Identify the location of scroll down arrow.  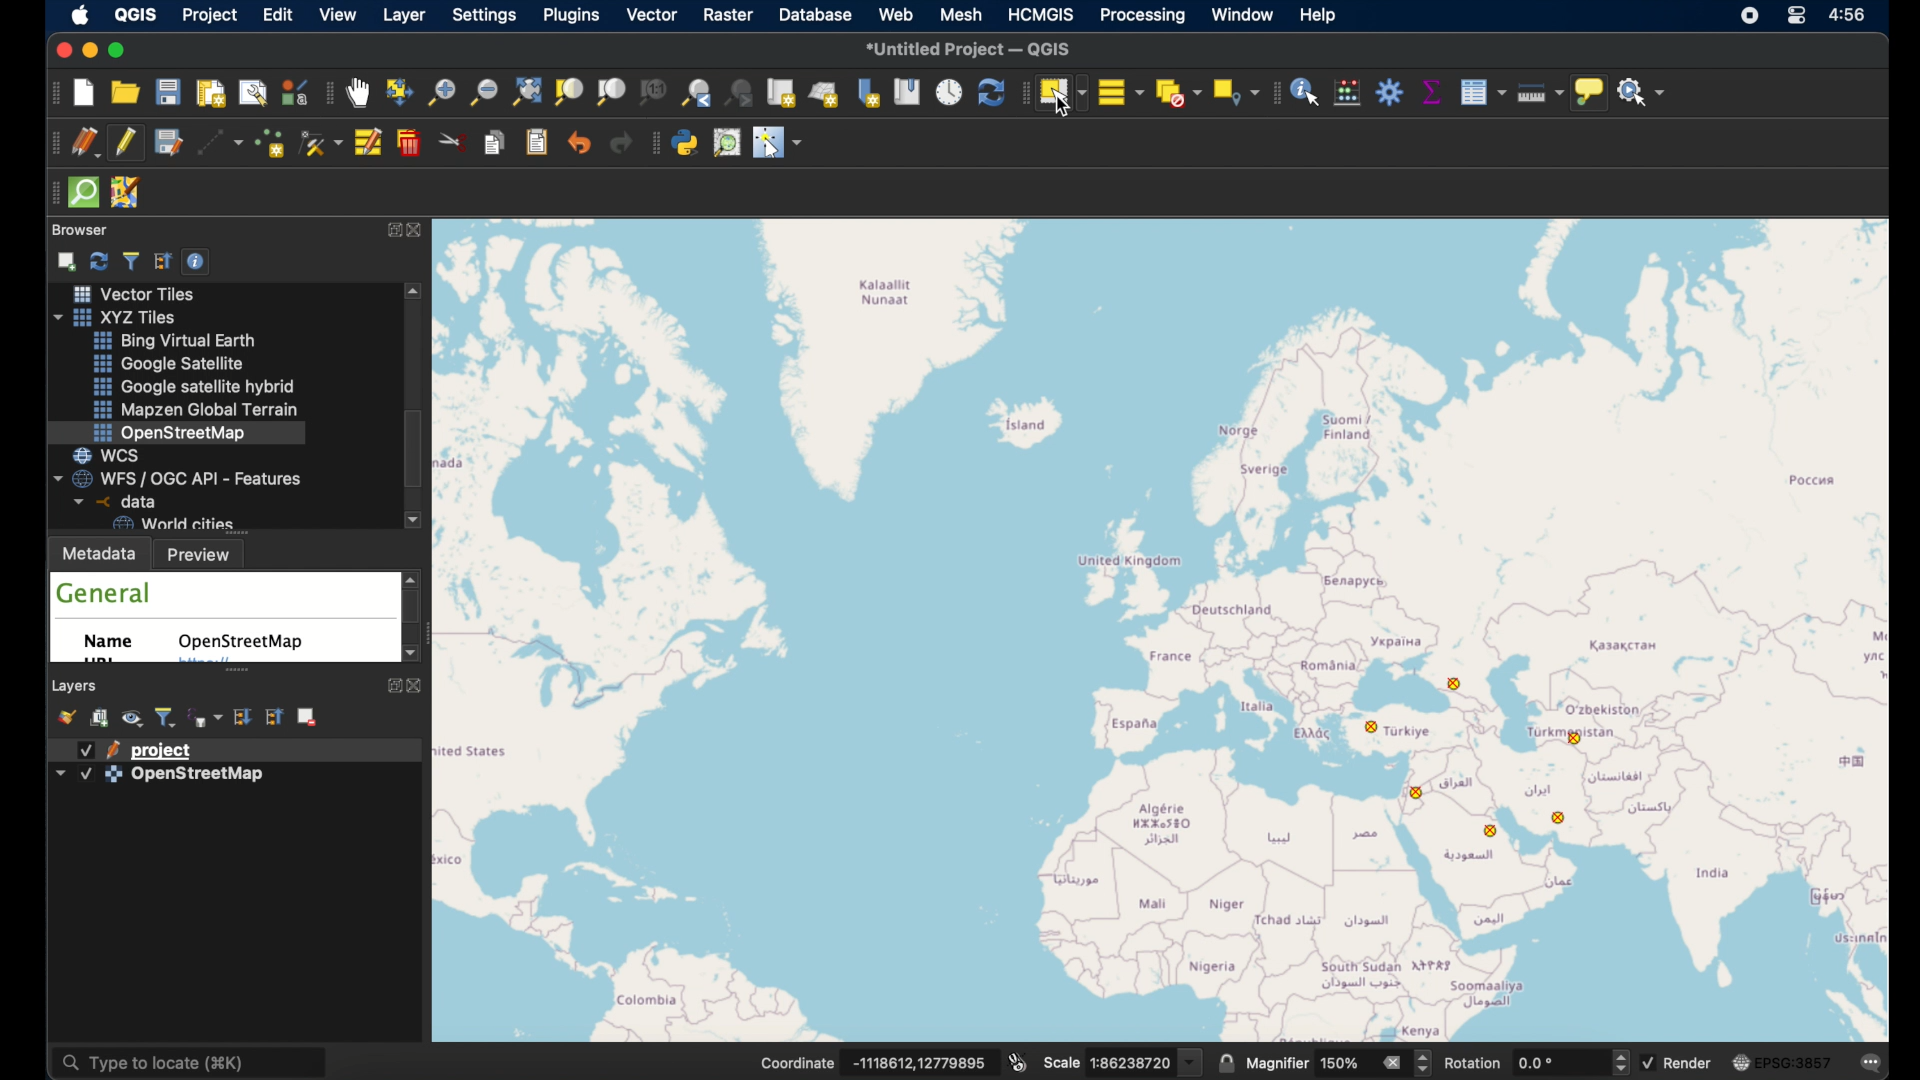
(415, 521).